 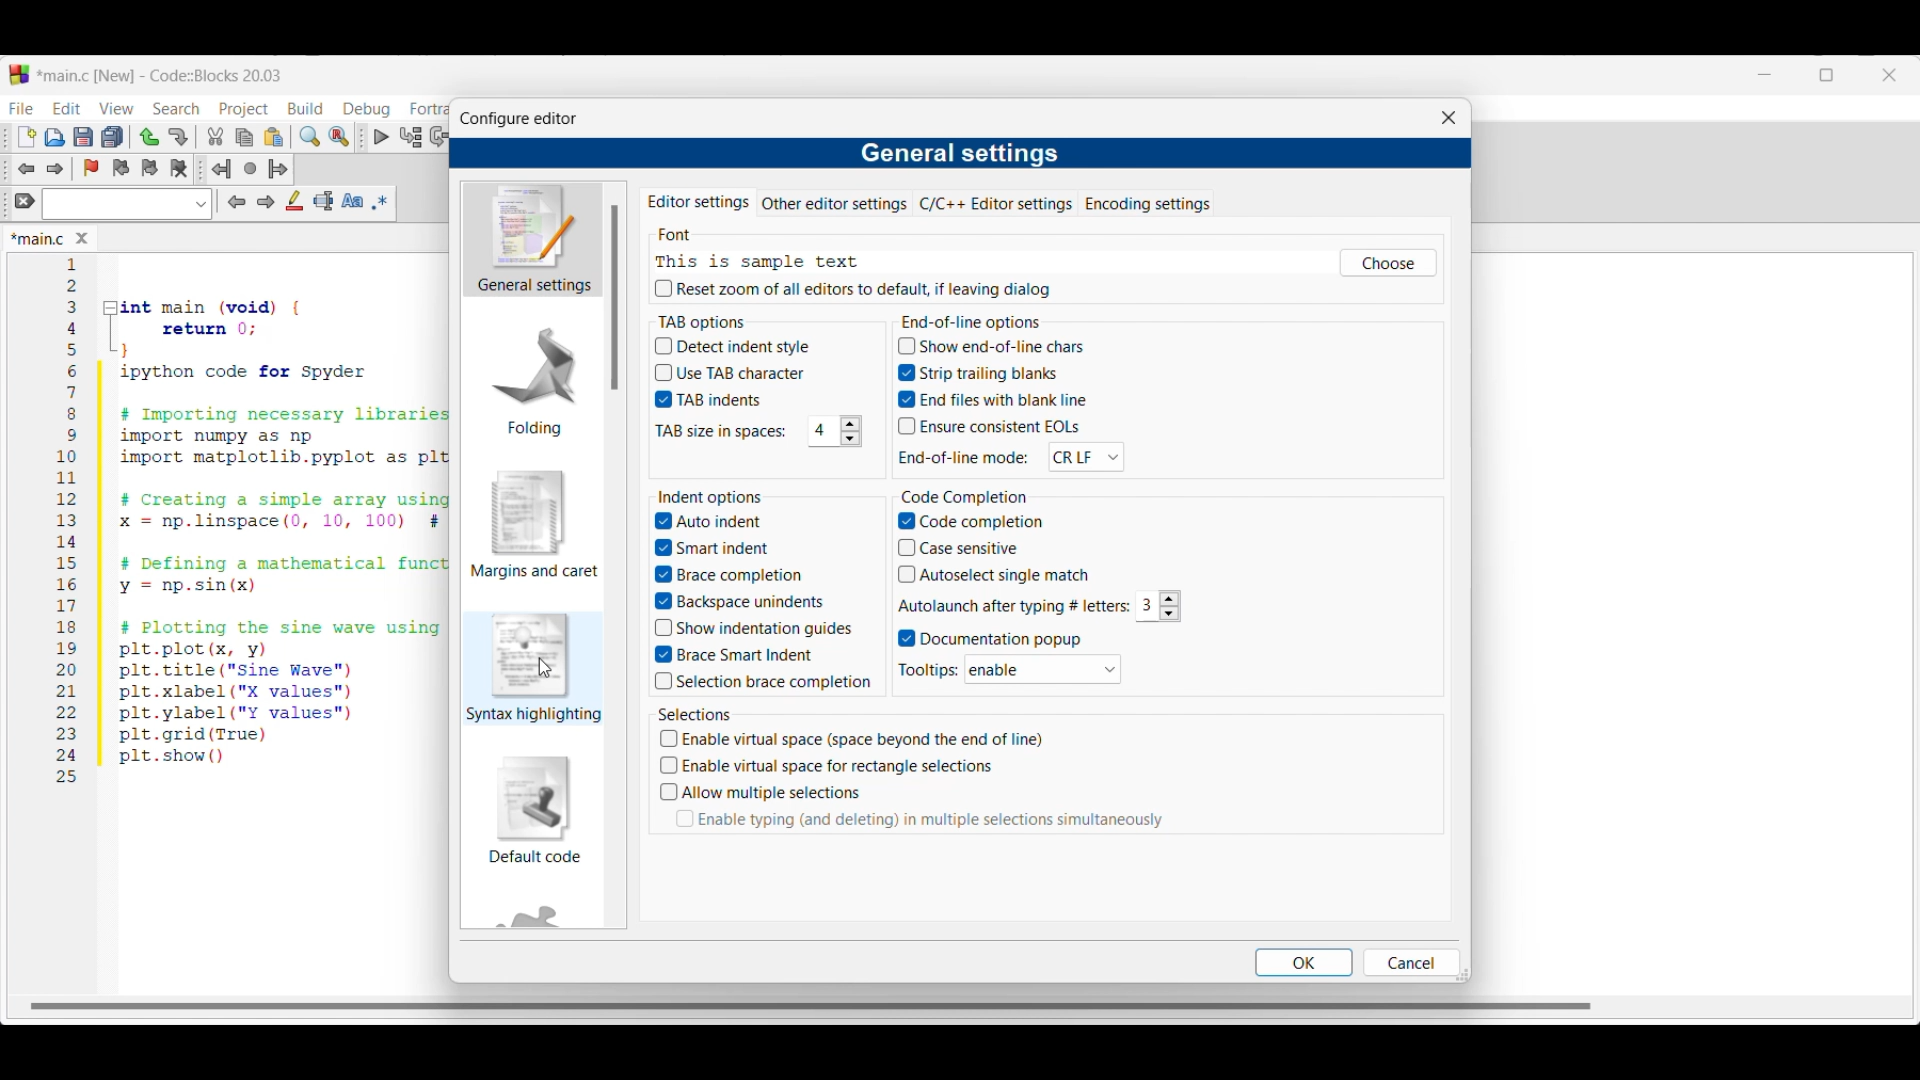 I want to click on Smart indent, so click(x=717, y=545).